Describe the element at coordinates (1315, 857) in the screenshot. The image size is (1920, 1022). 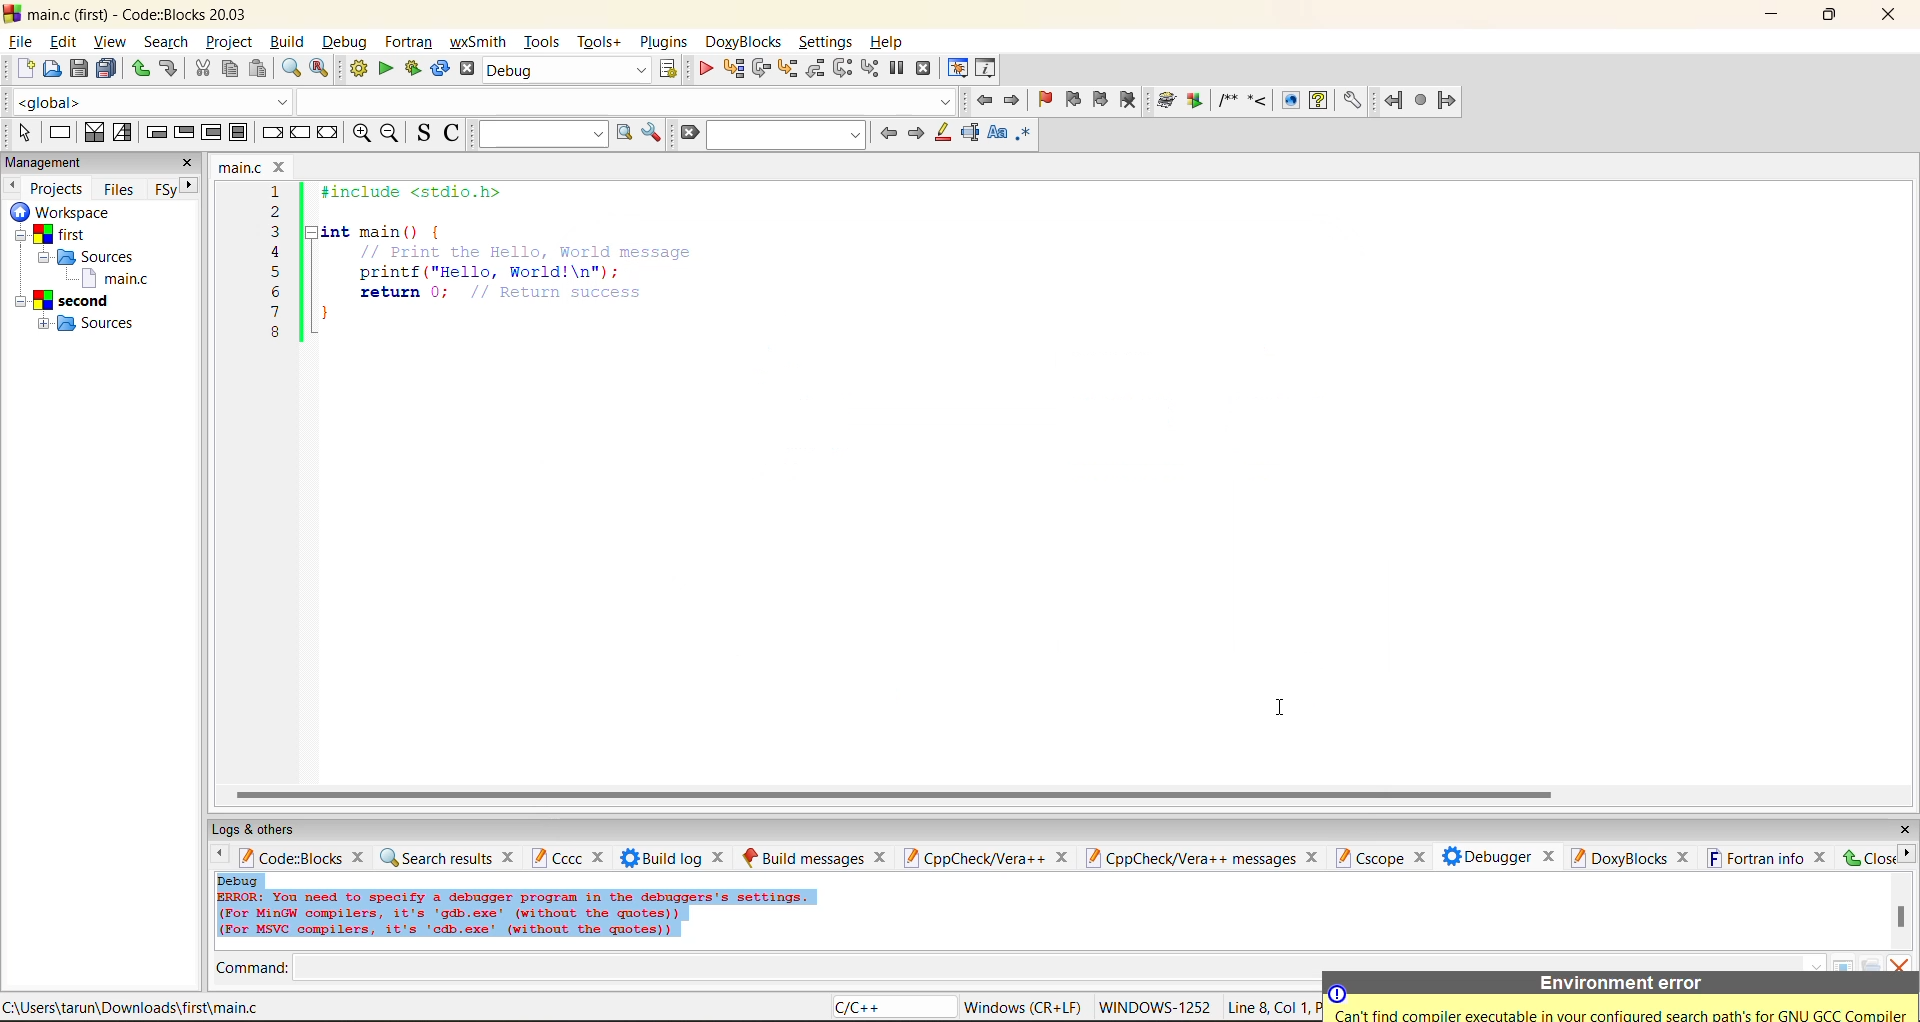
I see `close` at that location.